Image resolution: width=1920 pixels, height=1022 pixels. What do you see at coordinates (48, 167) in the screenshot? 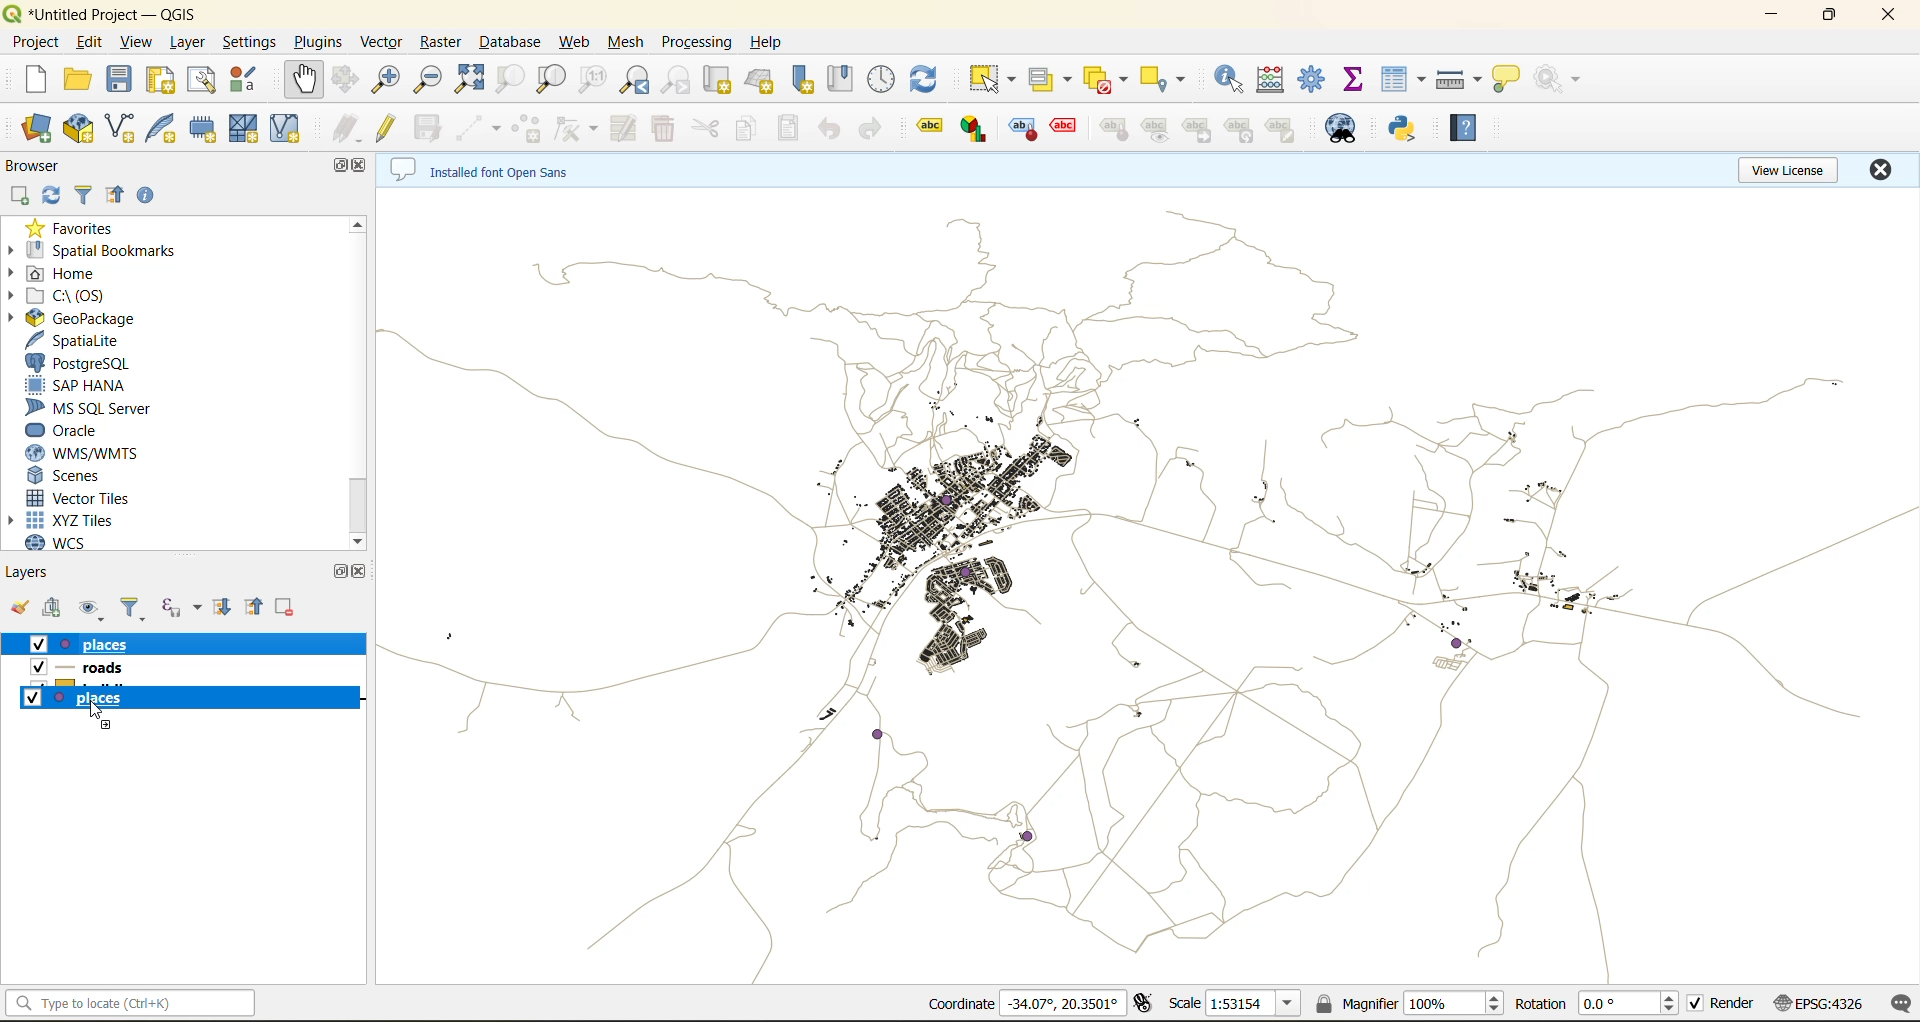
I see `browser` at bounding box center [48, 167].